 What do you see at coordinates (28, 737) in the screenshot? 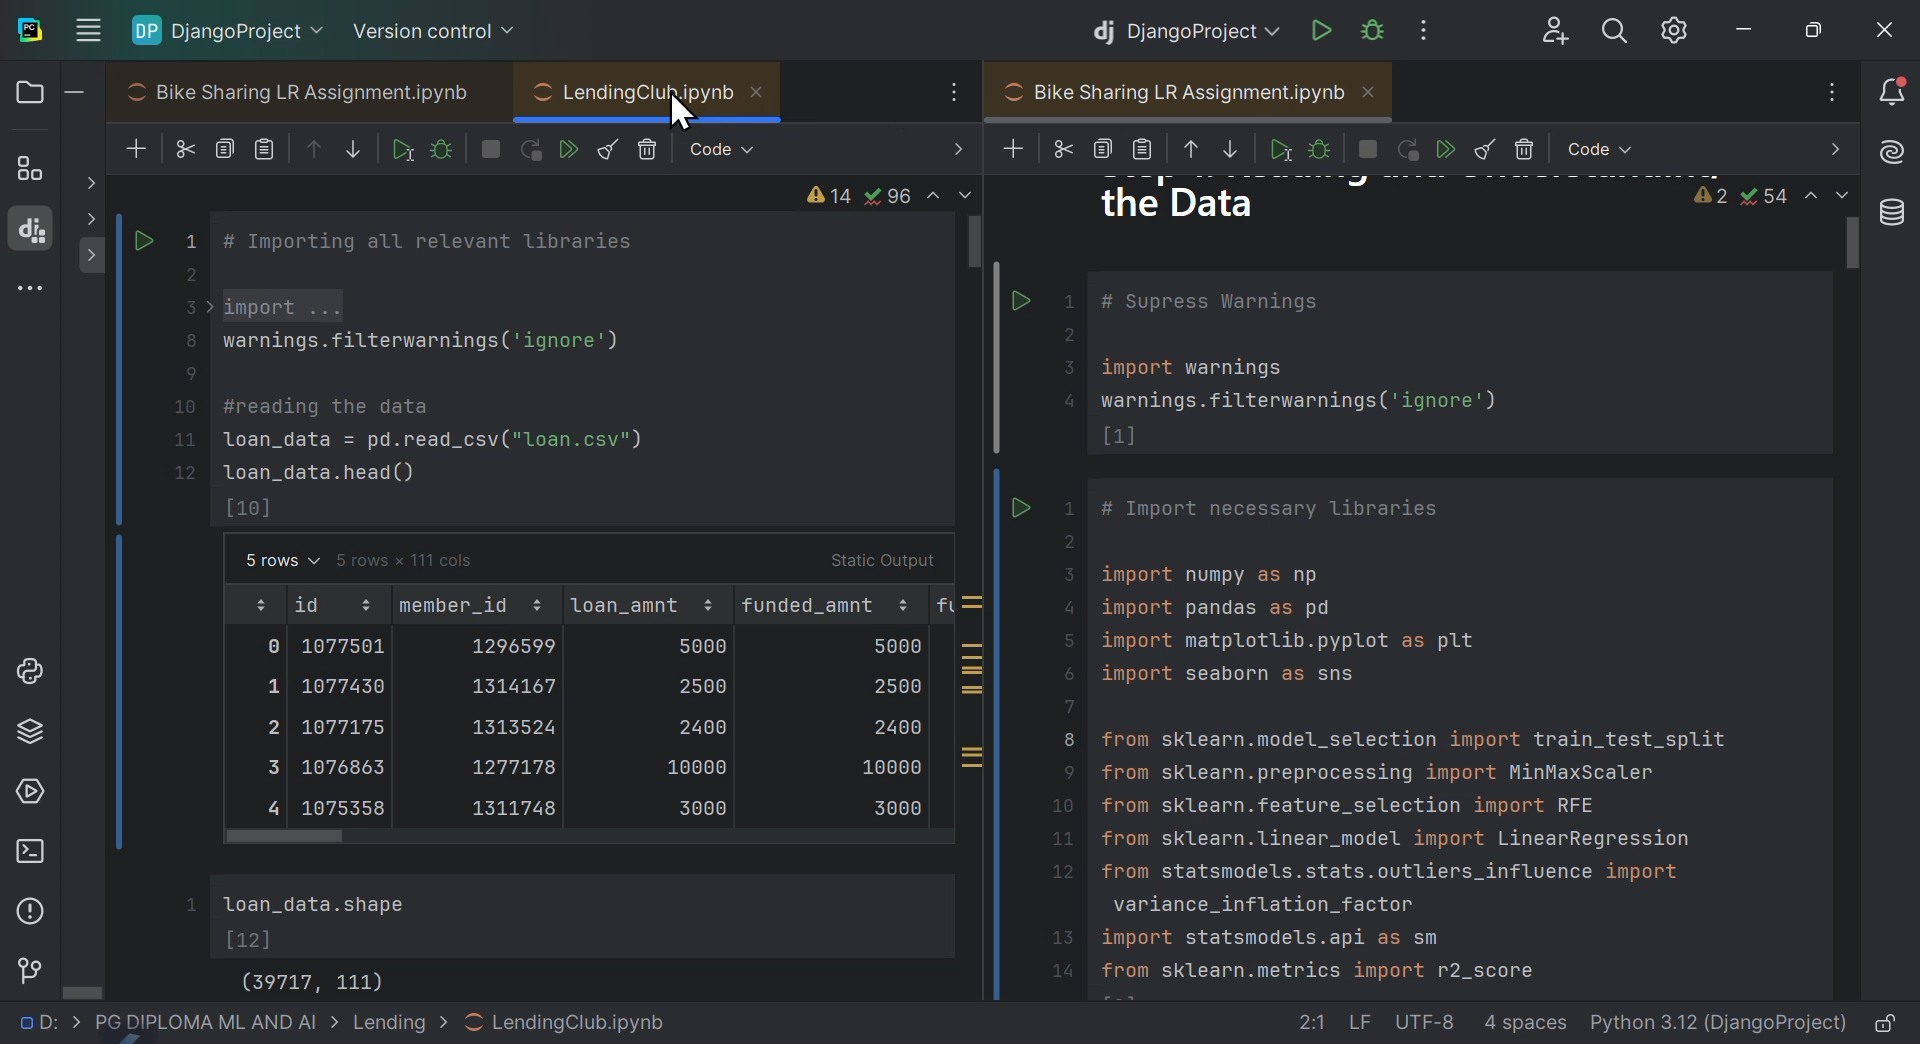
I see `Python packages` at bounding box center [28, 737].